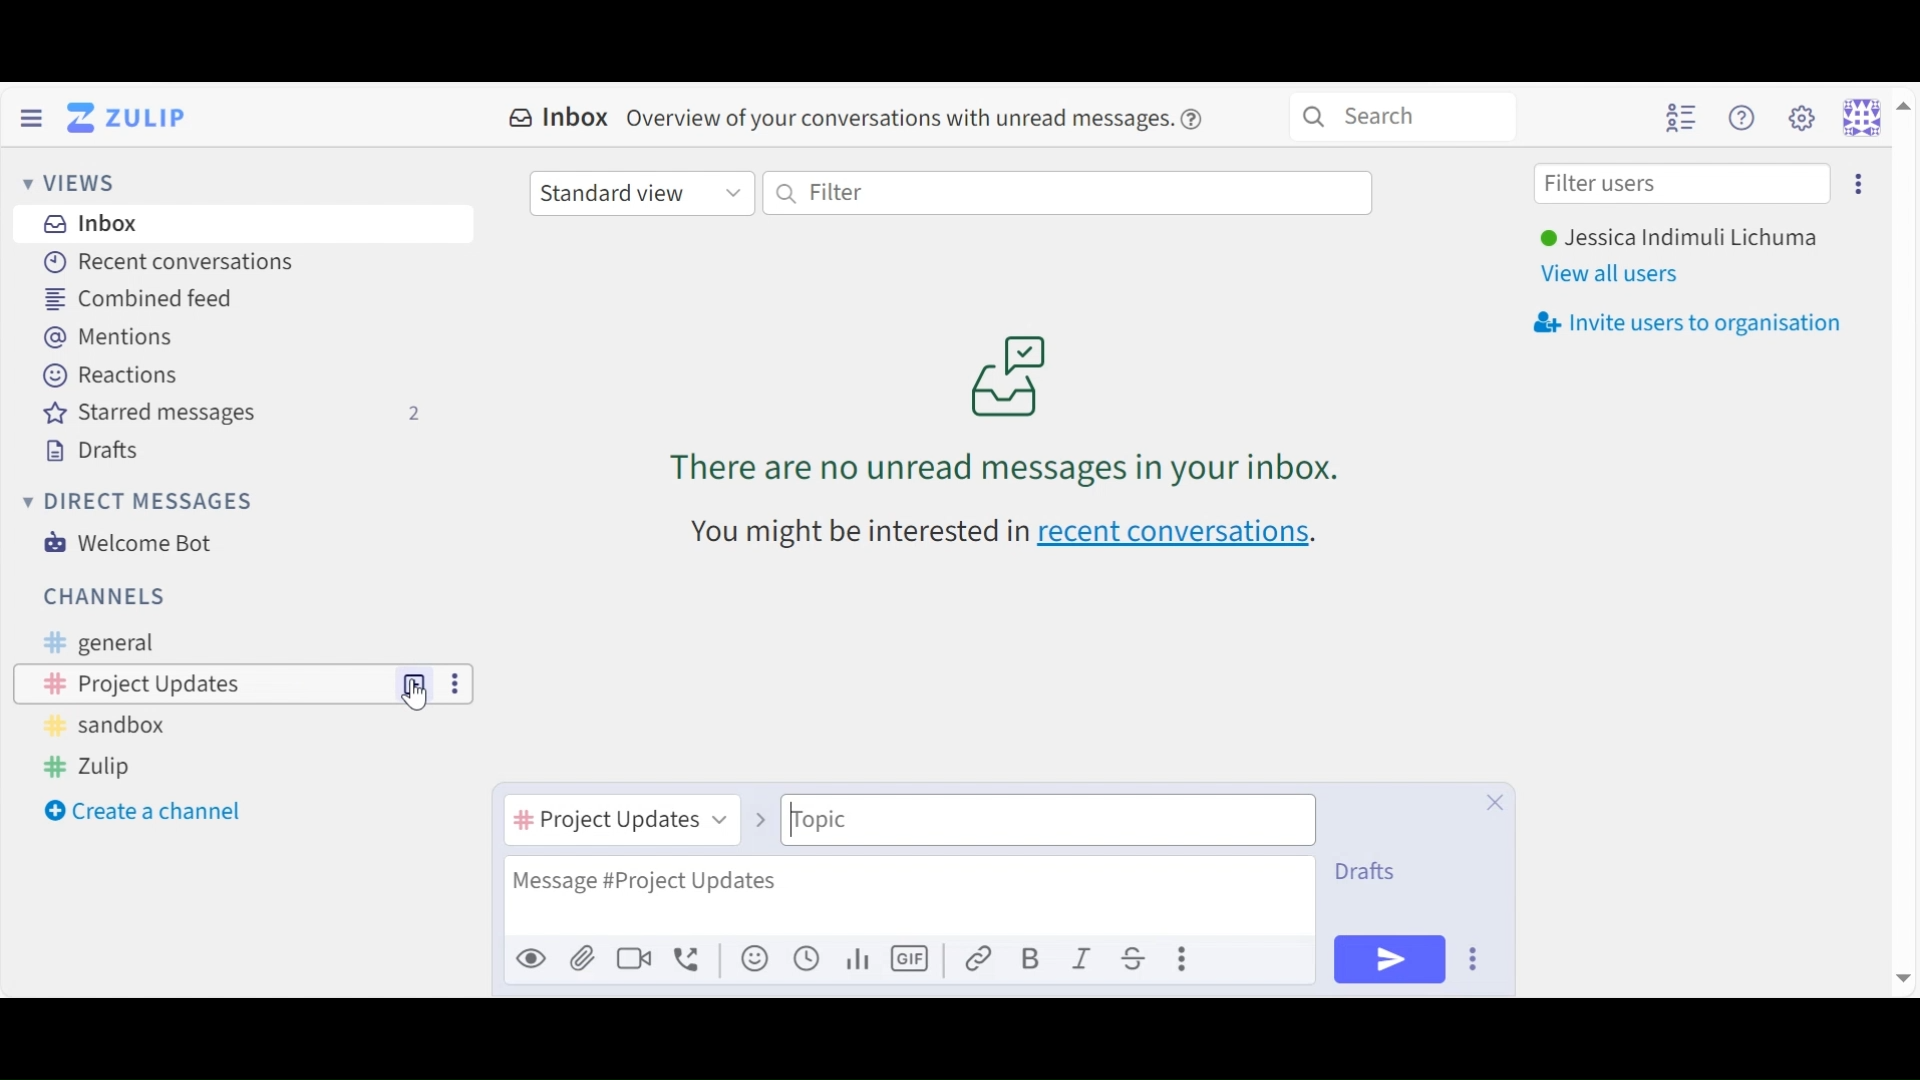 The height and width of the screenshot is (1080, 1920). Describe the element at coordinates (755, 959) in the screenshot. I see `Add an emoji` at that location.